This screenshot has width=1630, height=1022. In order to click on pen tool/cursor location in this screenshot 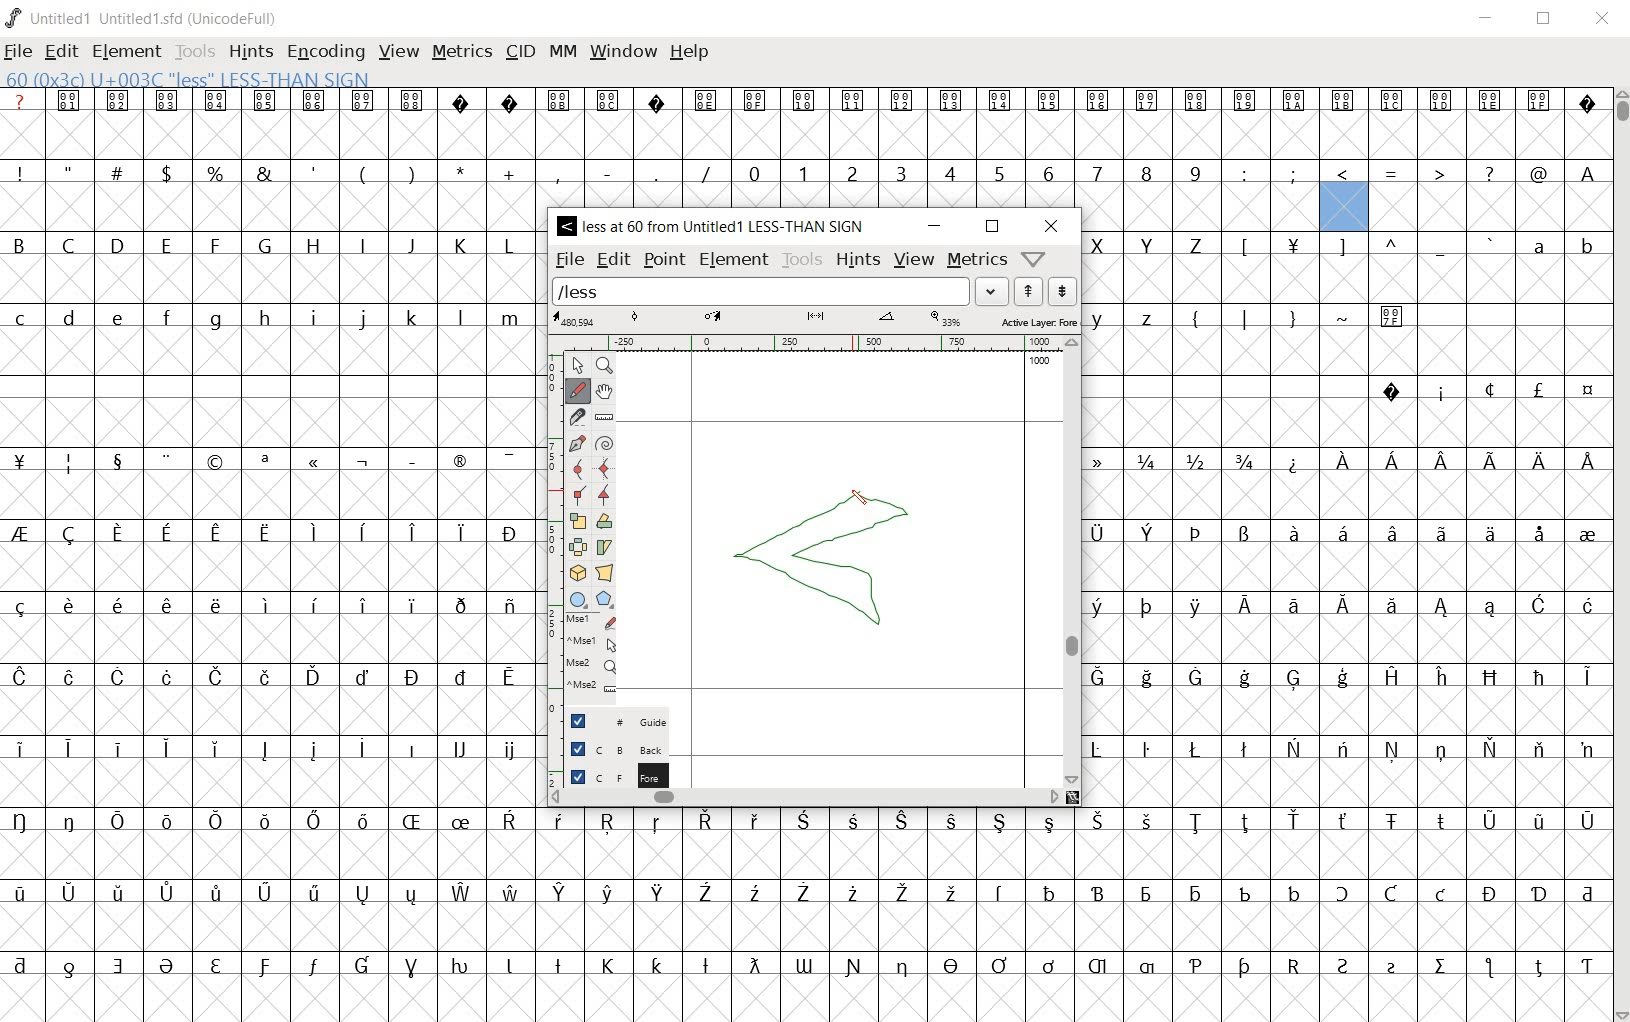, I will do `click(870, 502)`.